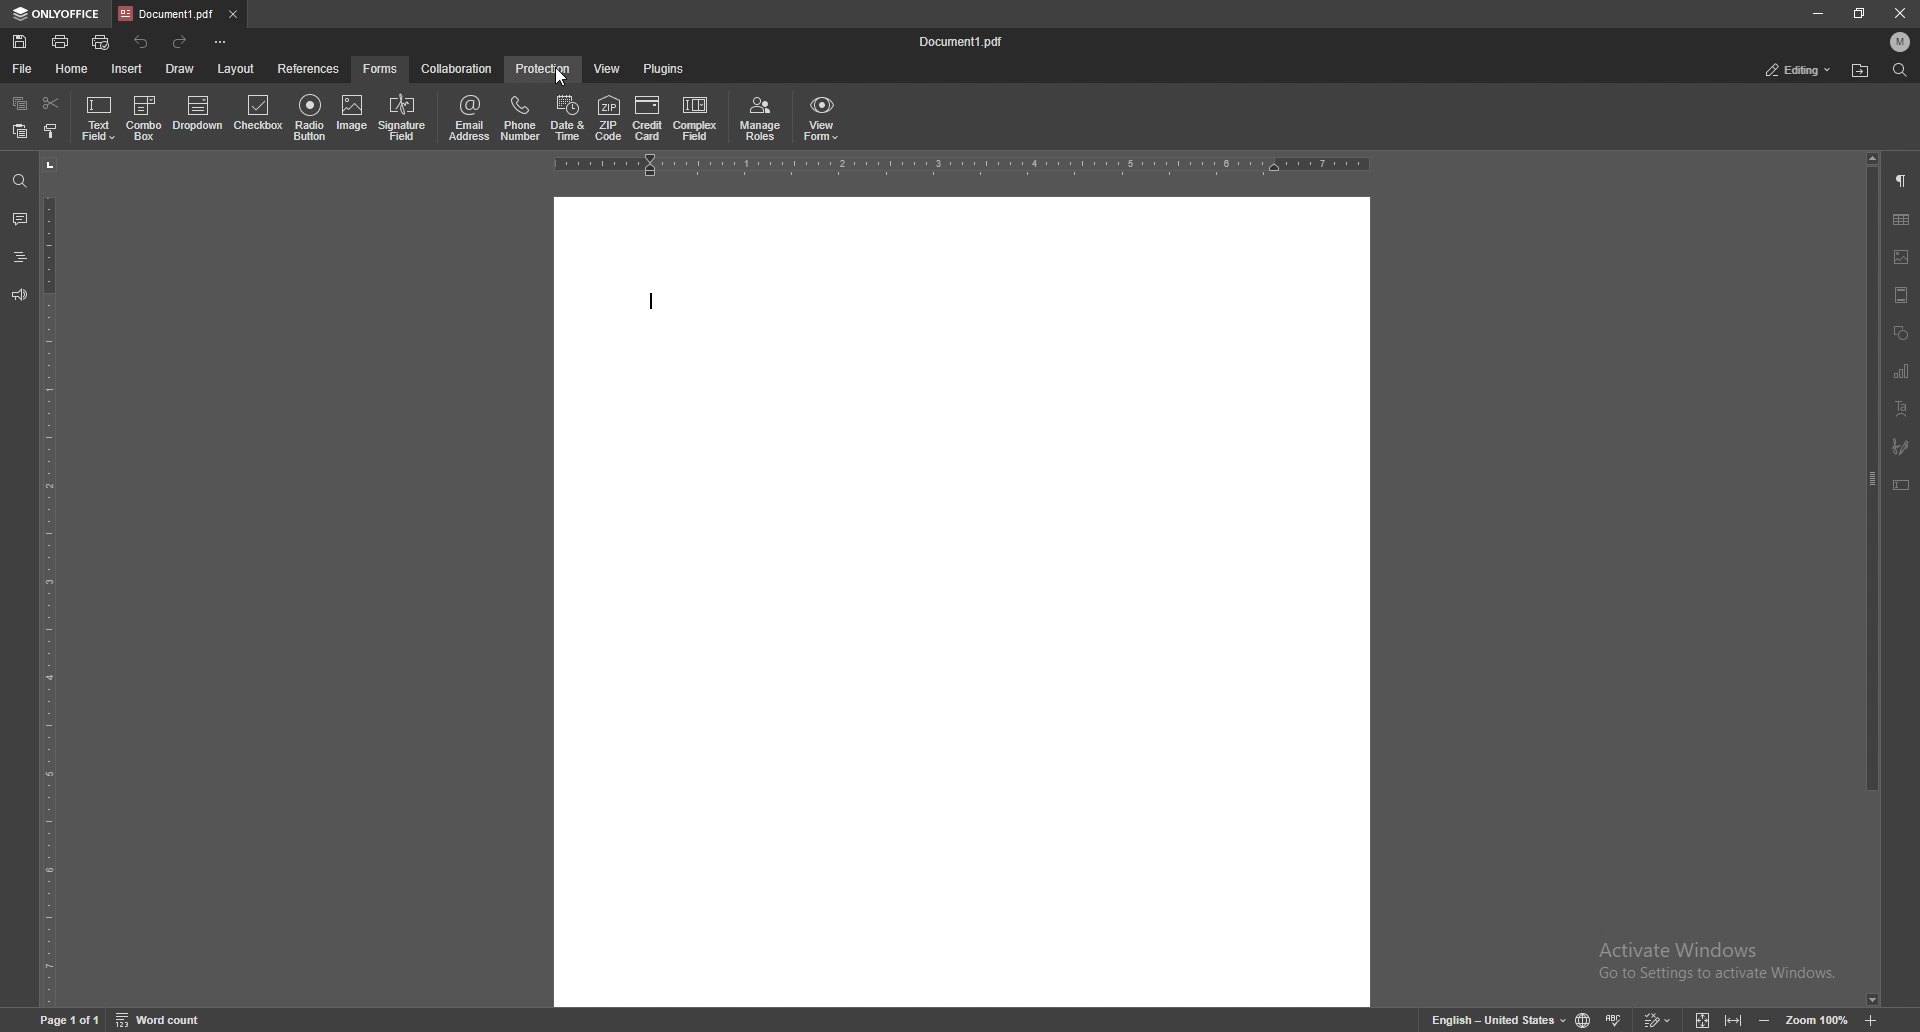 This screenshot has height=1032, width=1920. I want to click on paragraph, so click(1900, 182).